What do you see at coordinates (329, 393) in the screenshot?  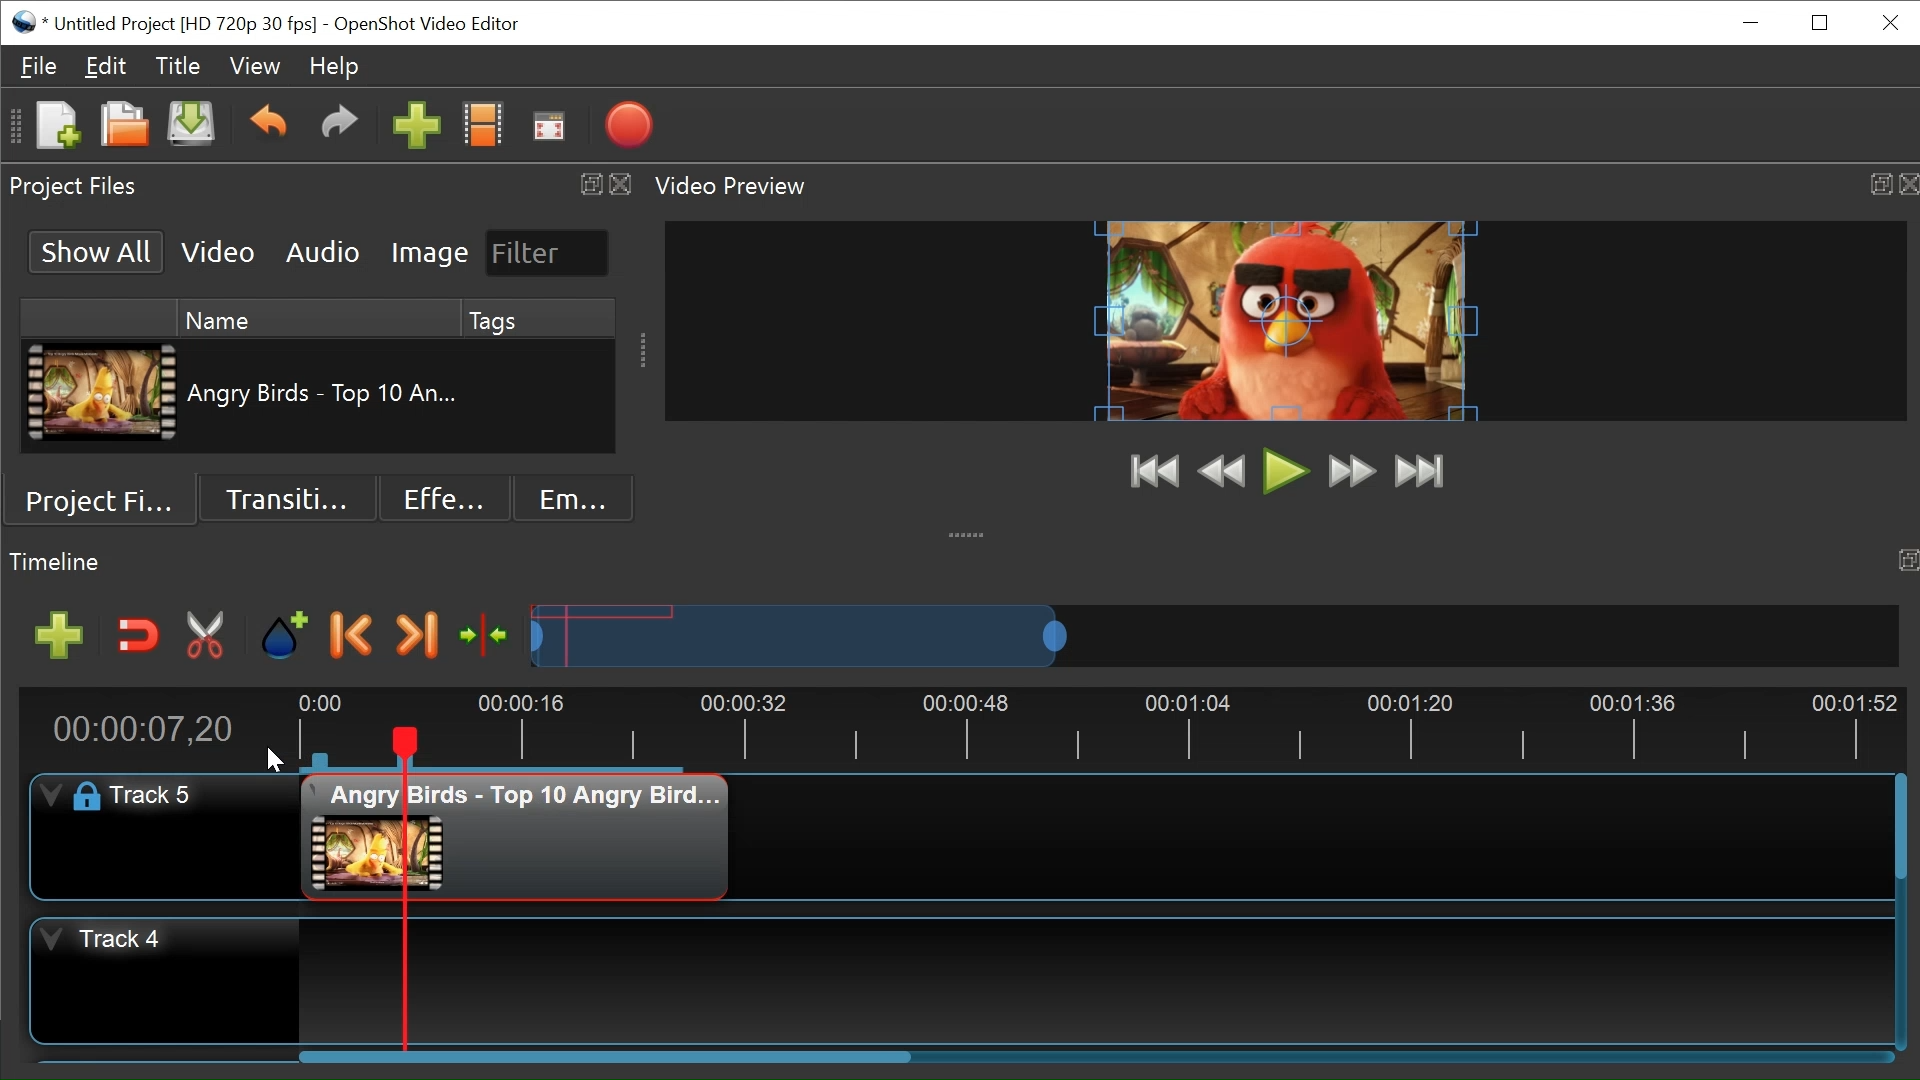 I see `Clip Nmae` at bounding box center [329, 393].